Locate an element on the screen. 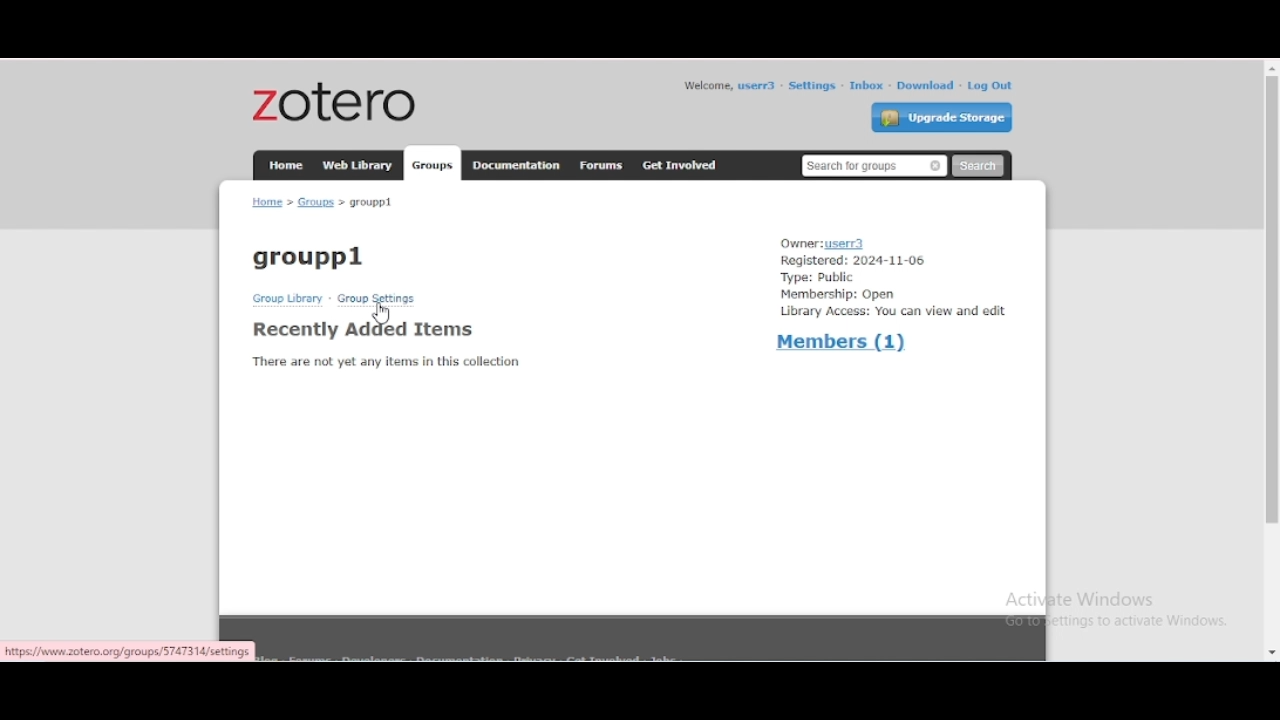 Image resolution: width=1280 pixels, height=720 pixels. group library is located at coordinates (287, 298).